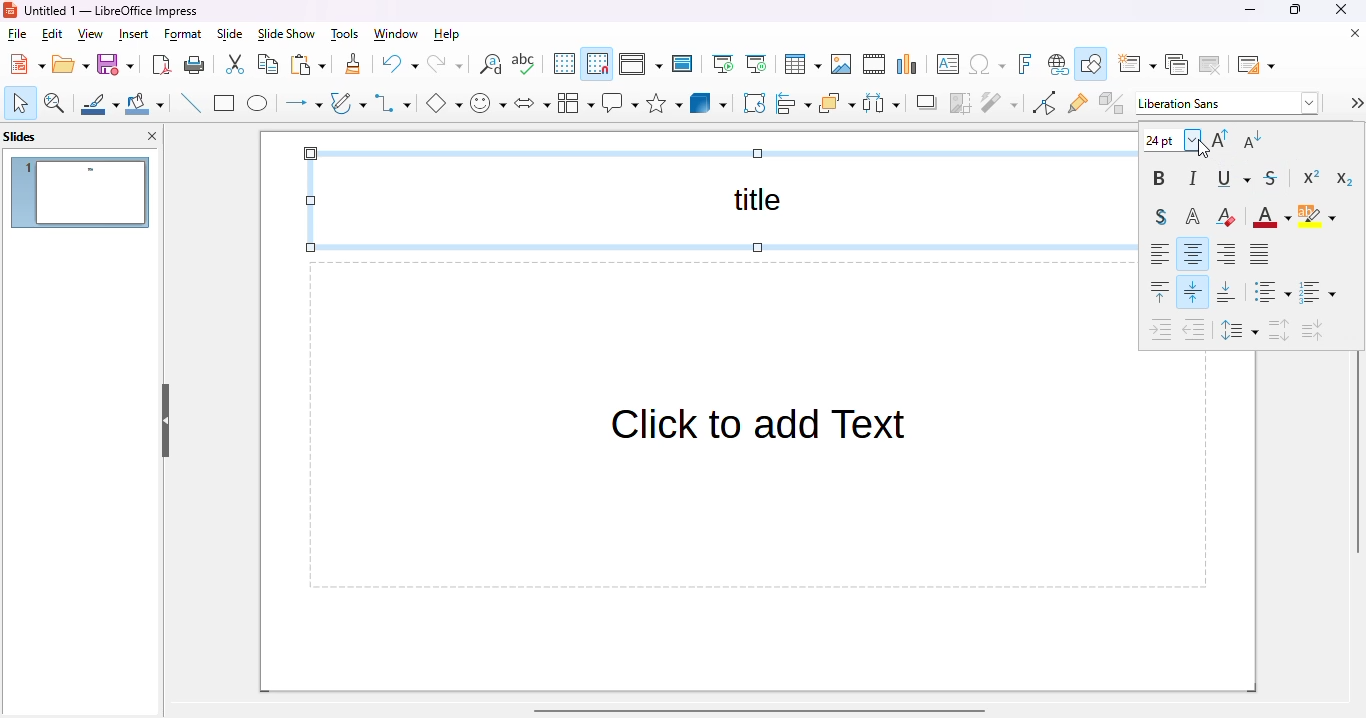  Describe the element at coordinates (874, 64) in the screenshot. I see `insert audio or video` at that location.